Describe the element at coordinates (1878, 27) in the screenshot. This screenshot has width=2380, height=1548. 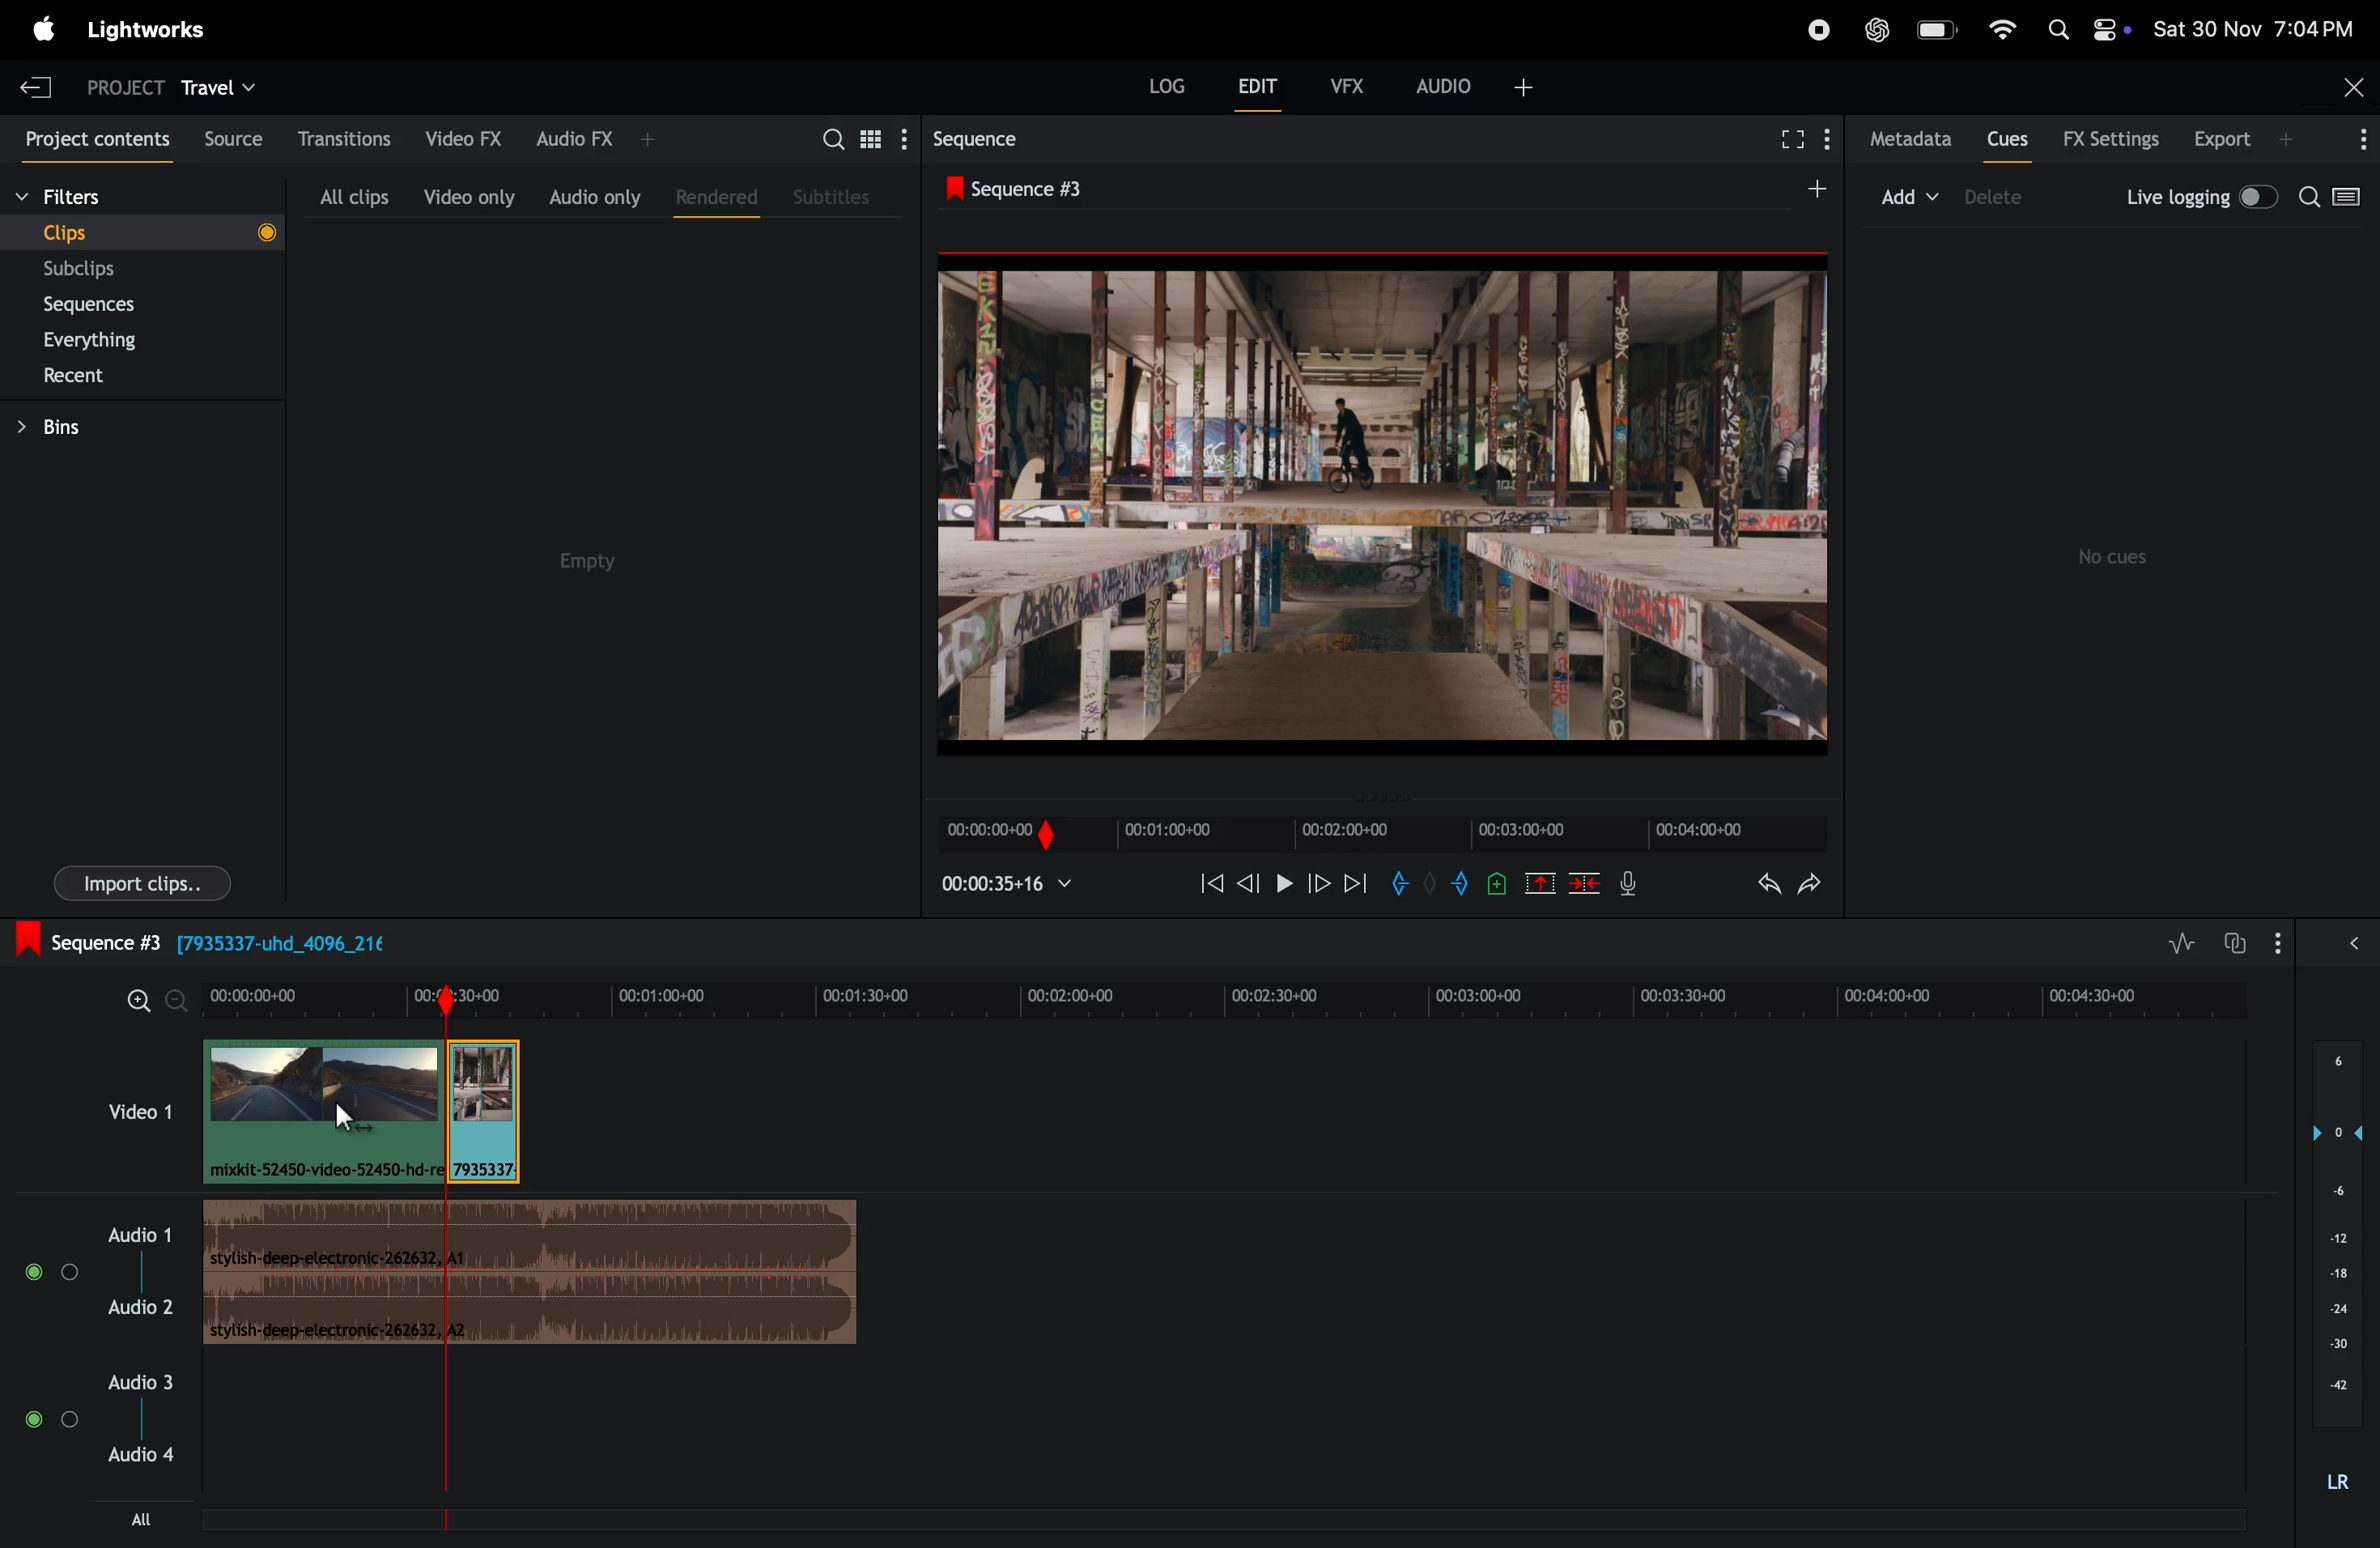
I see `chatgpt` at that location.